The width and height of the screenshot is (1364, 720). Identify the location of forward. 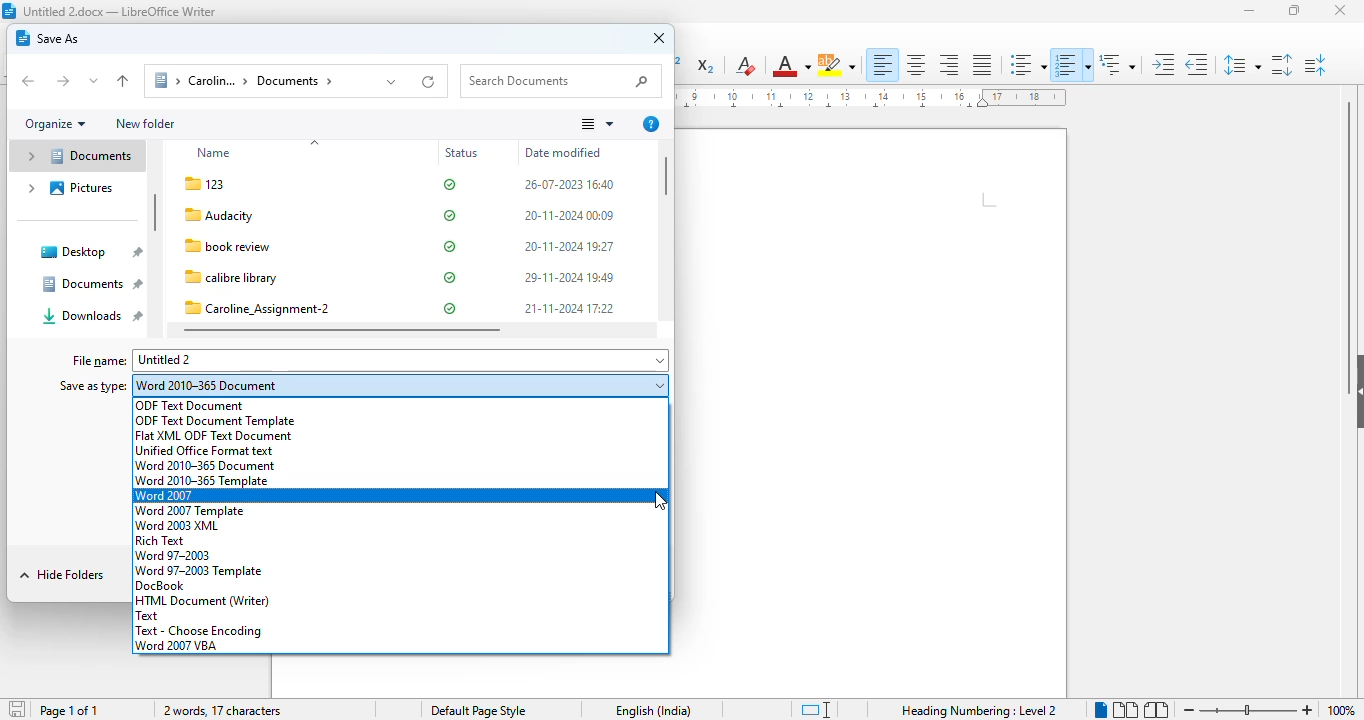
(62, 82).